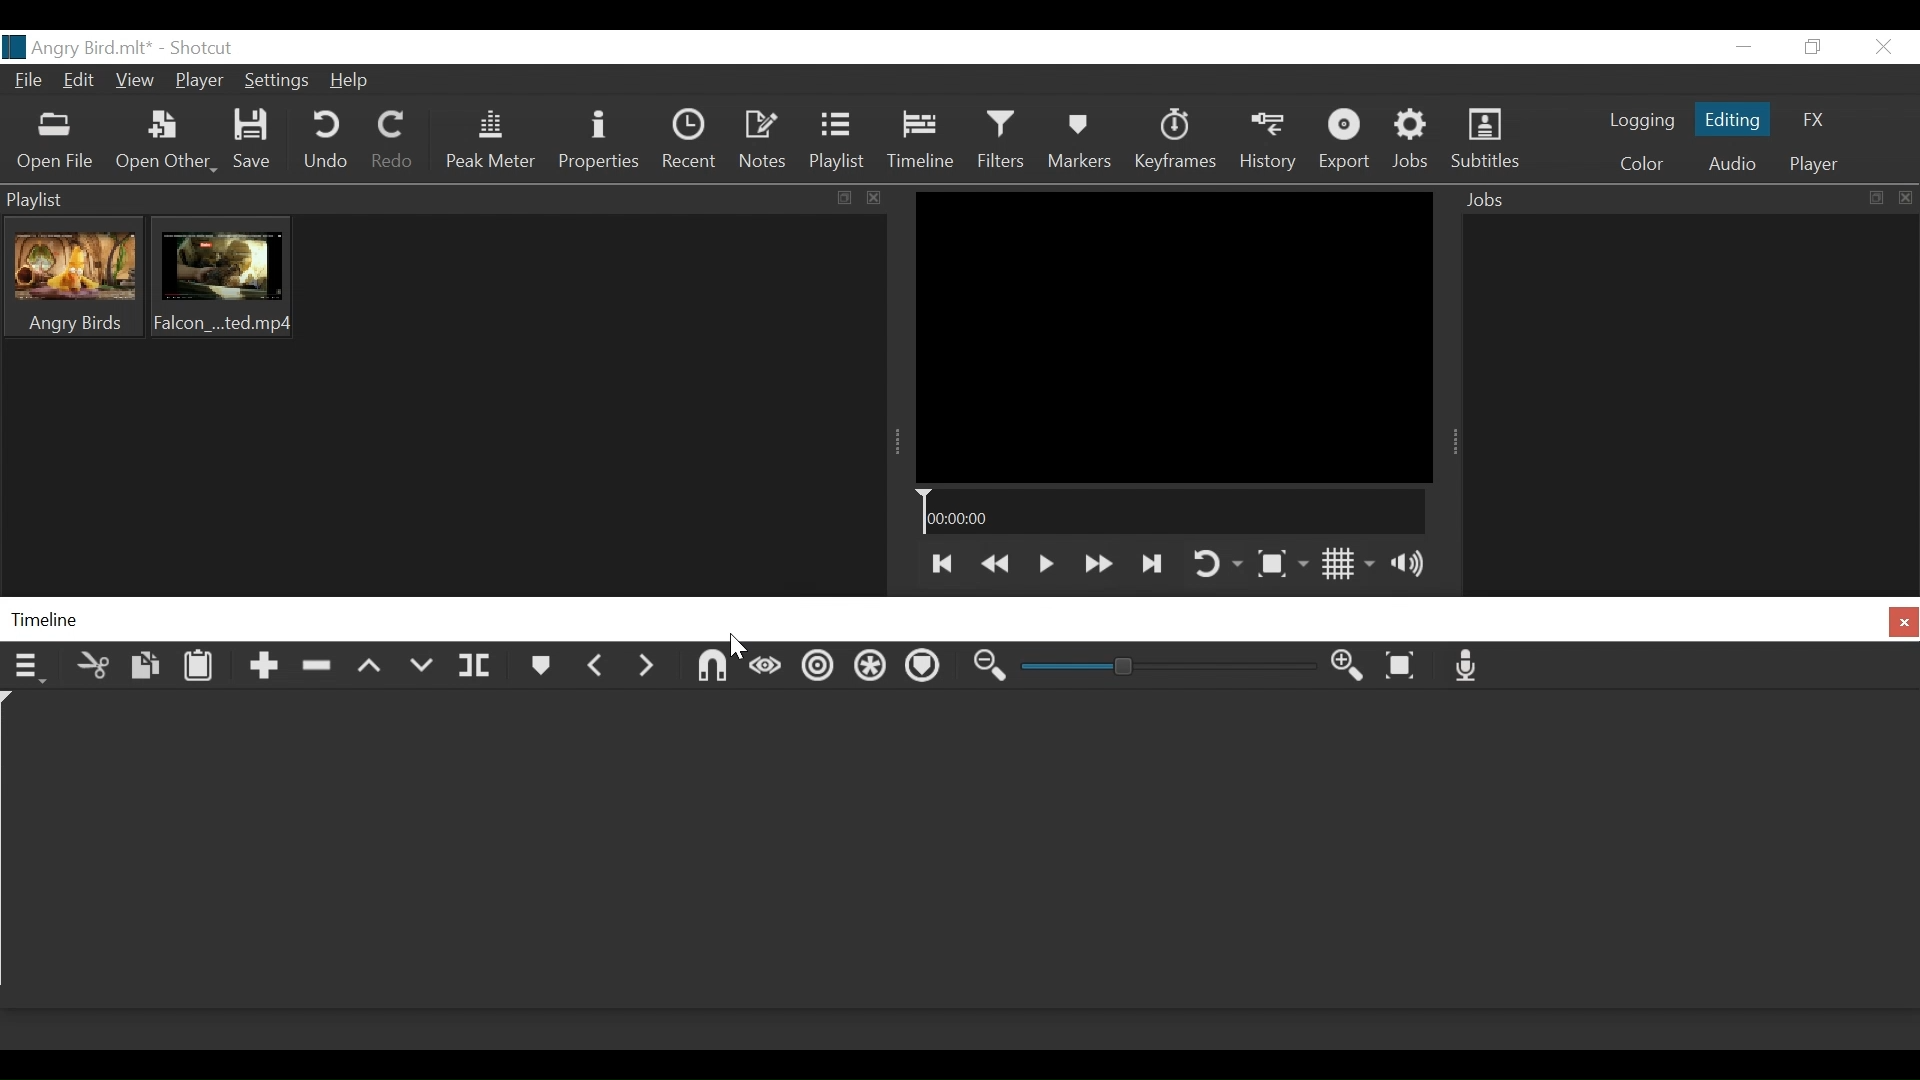  Describe the element at coordinates (1732, 117) in the screenshot. I see `Editing` at that location.